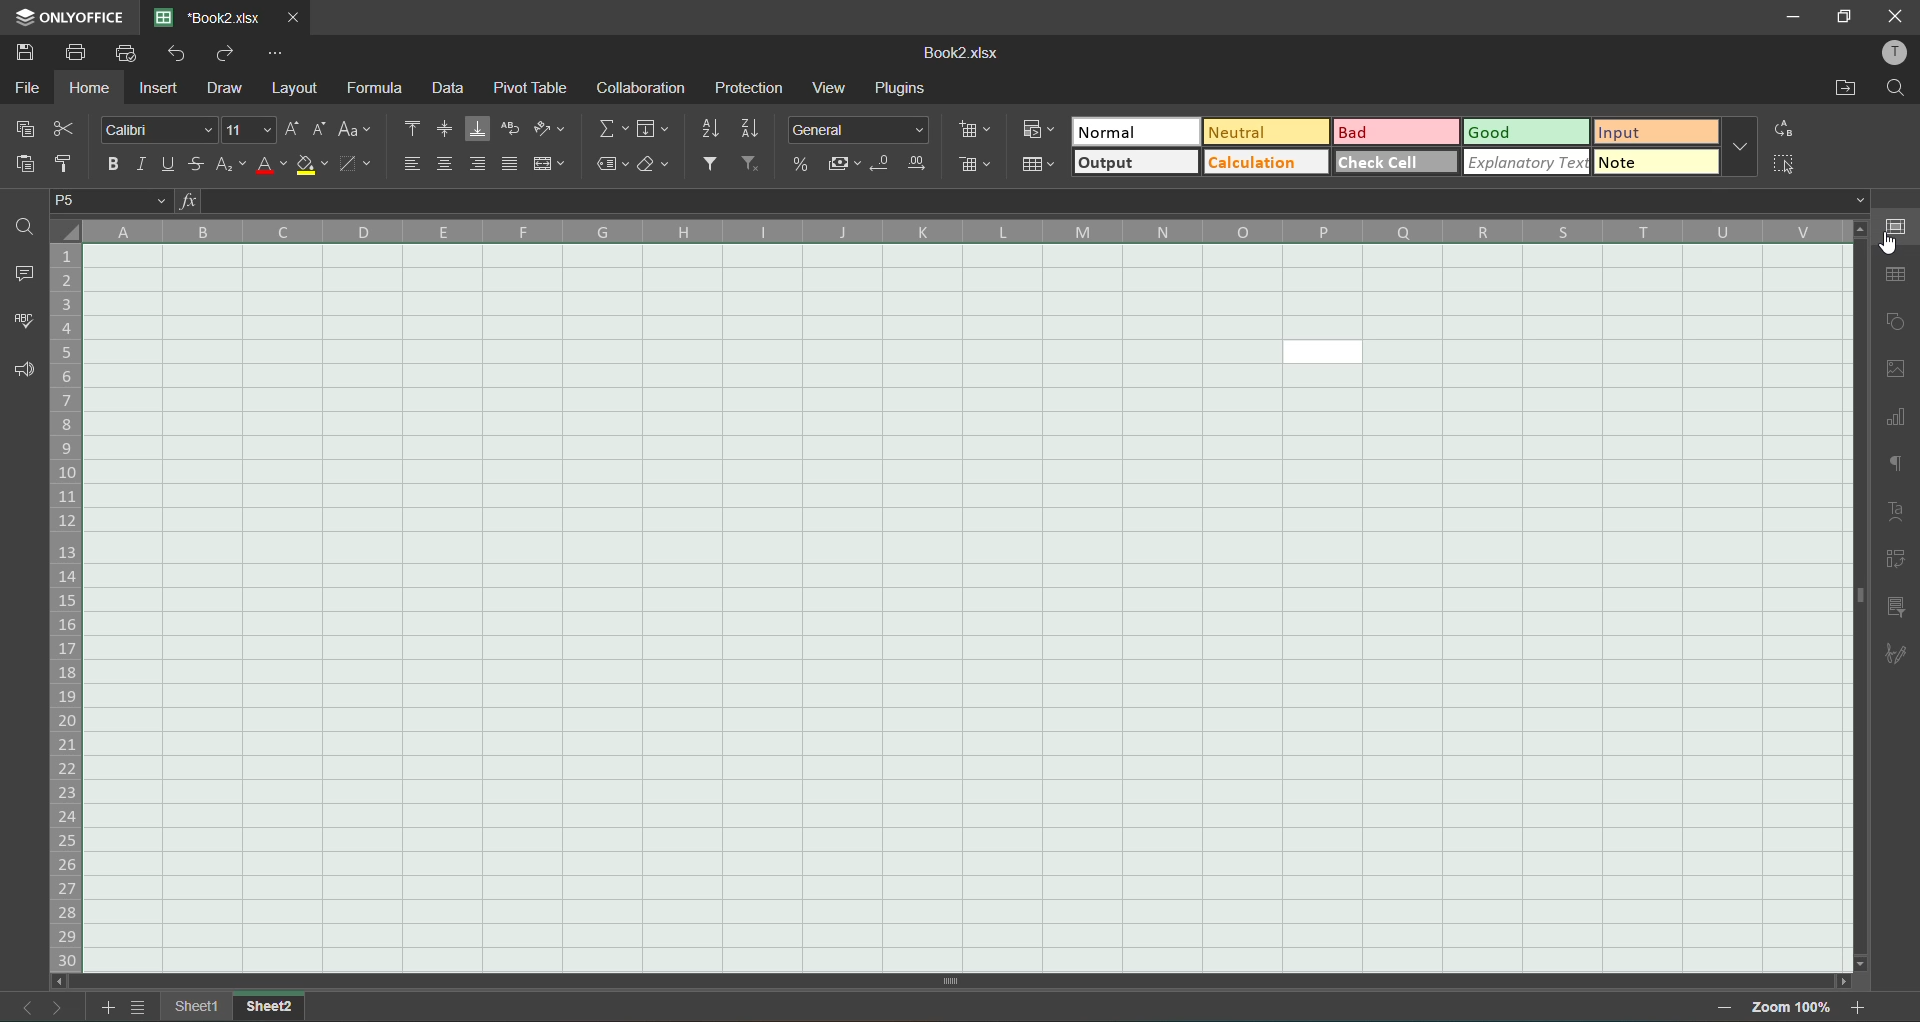  Describe the element at coordinates (799, 164) in the screenshot. I see `percent` at that location.